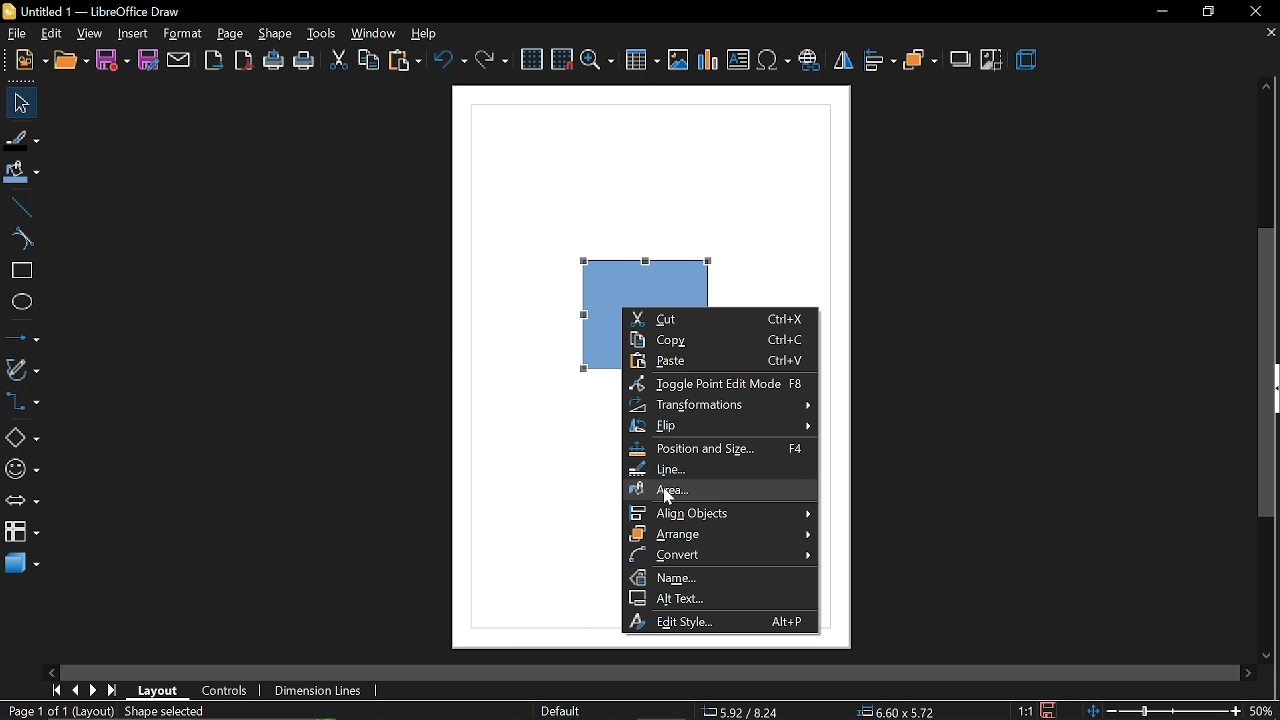  Describe the element at coordinates (709, 61) in the screenshot. I see `Insert chart` at that location.